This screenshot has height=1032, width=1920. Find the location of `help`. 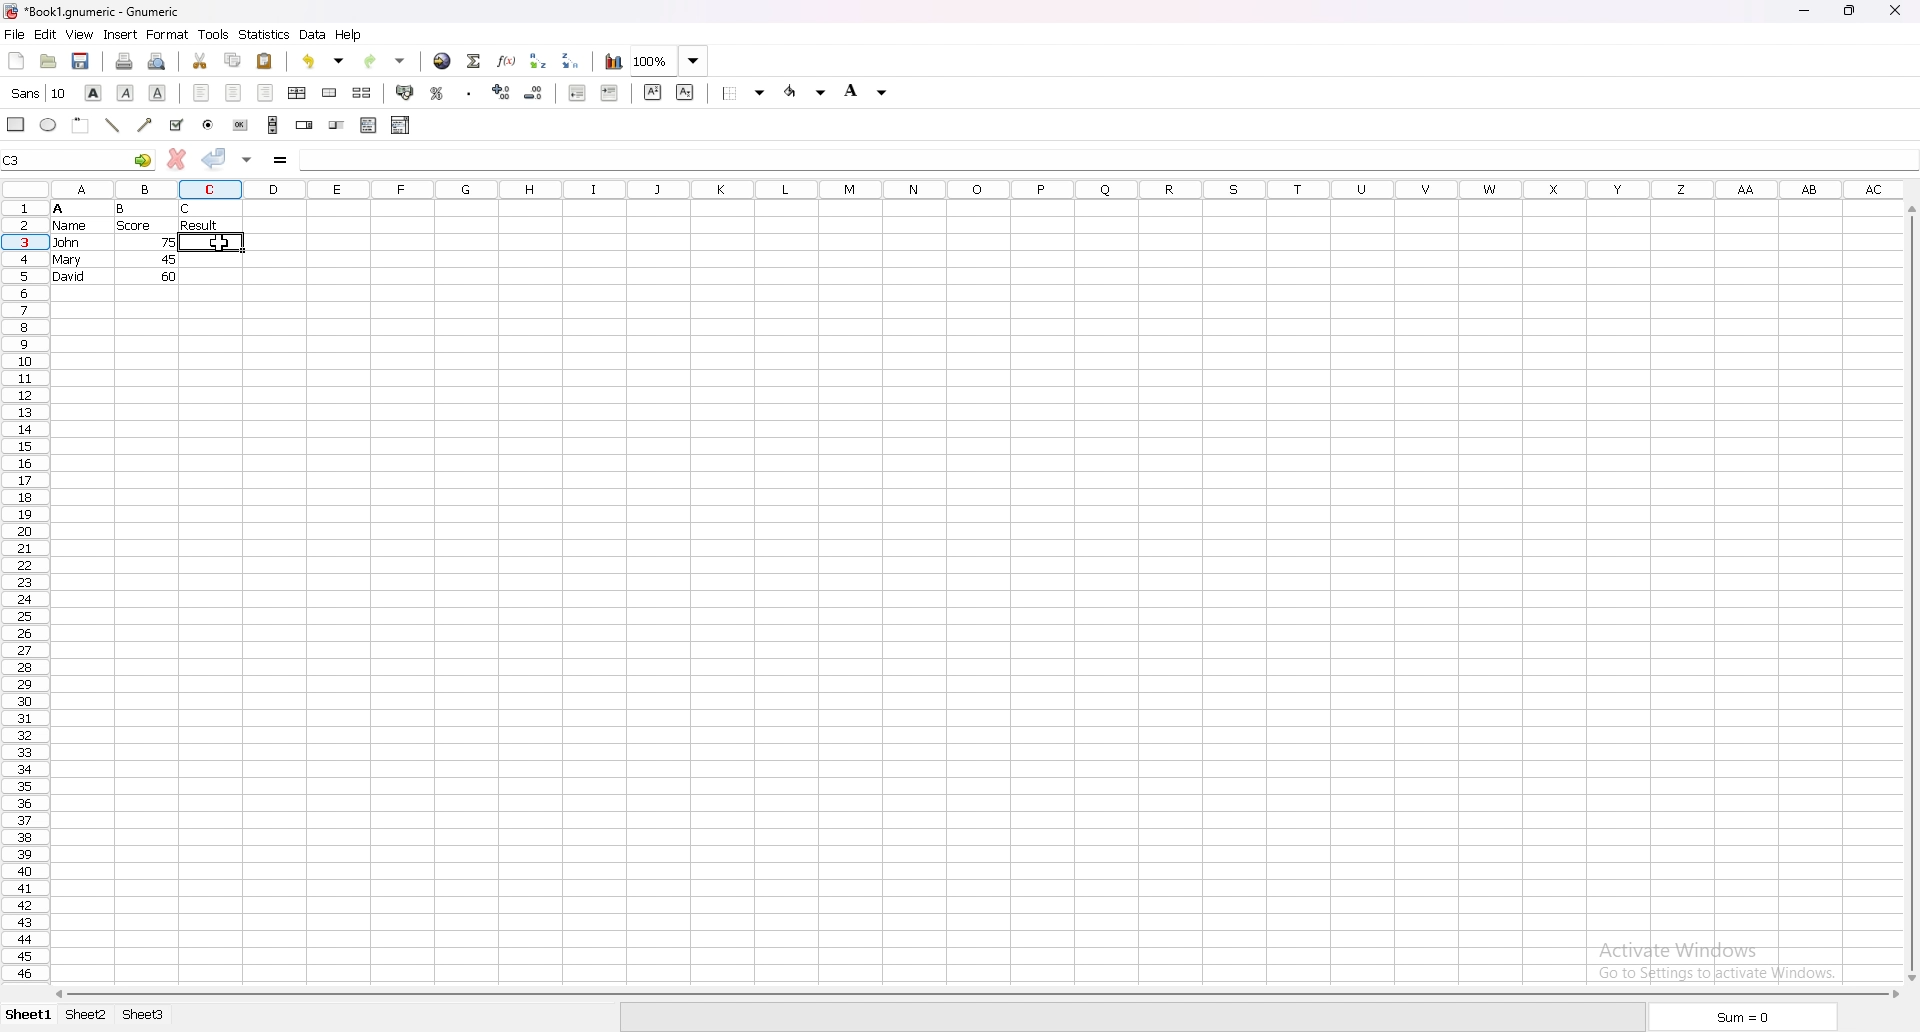

help is located at coordinates (349, 34).